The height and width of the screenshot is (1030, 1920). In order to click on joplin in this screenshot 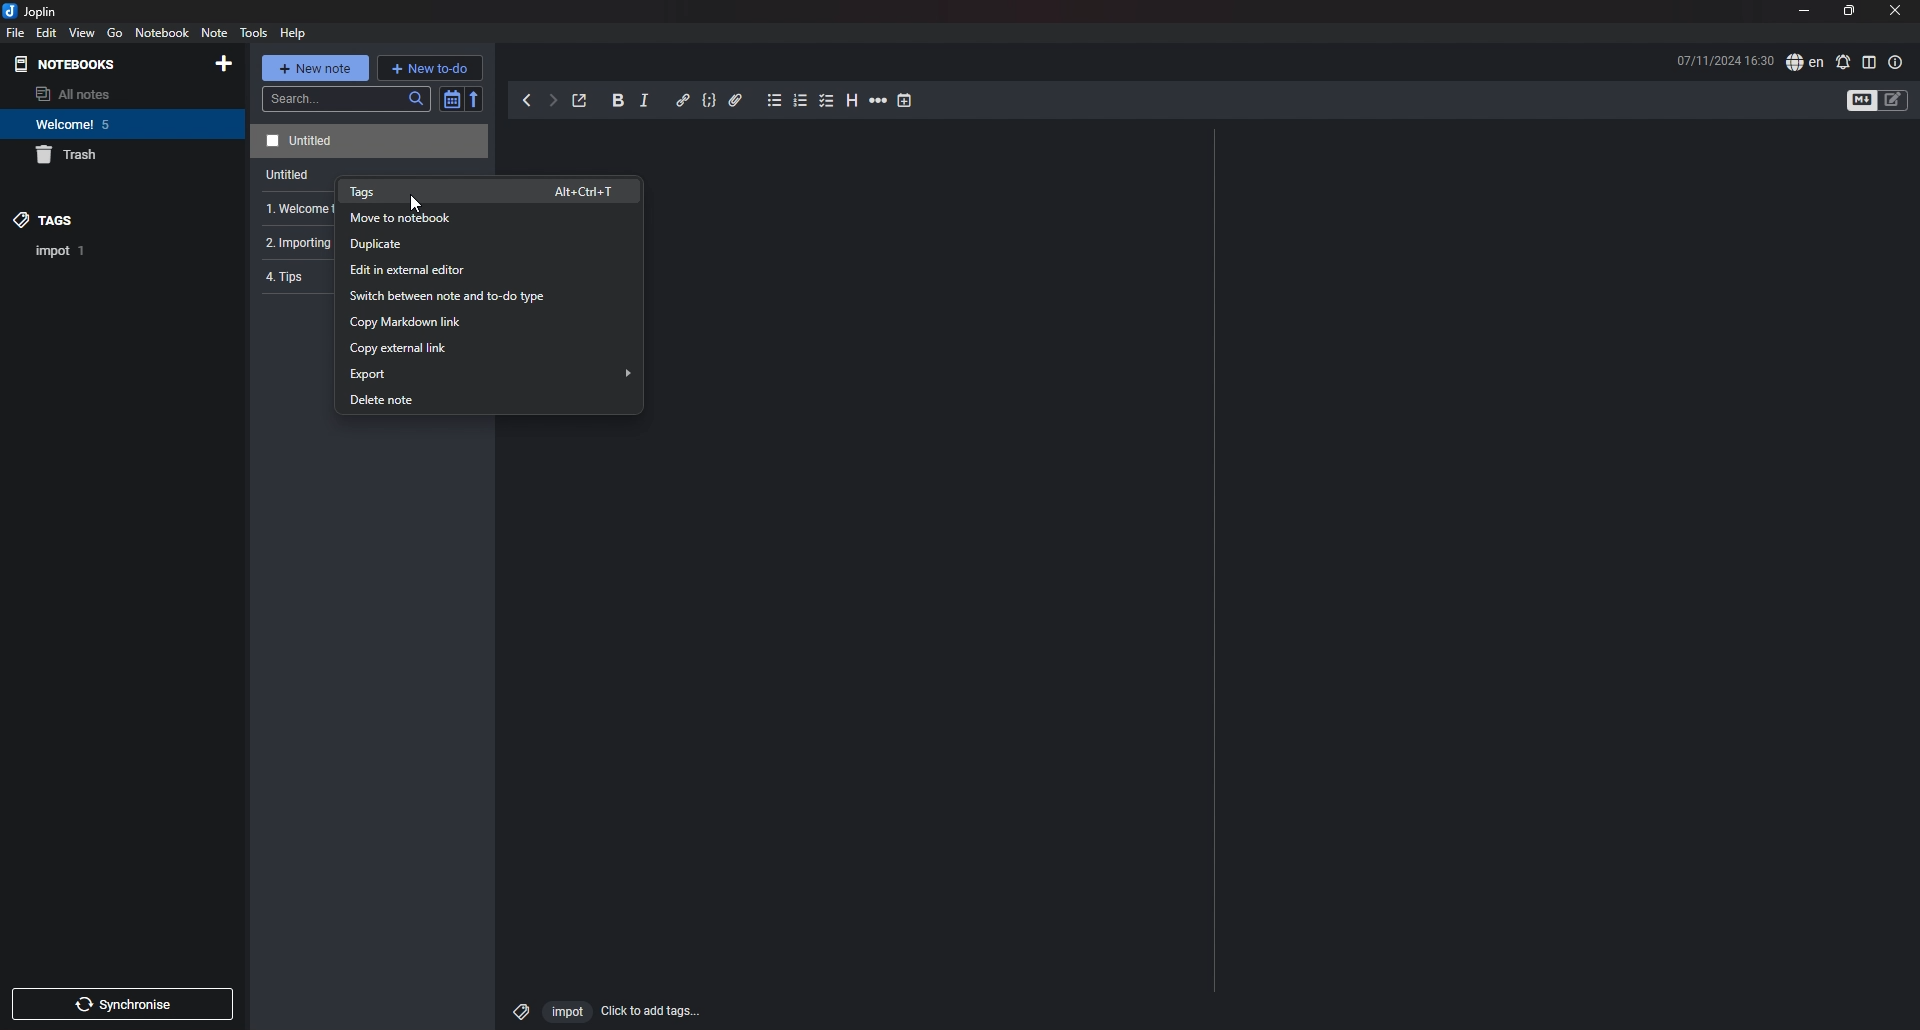, I will do `click(34, 12)`.